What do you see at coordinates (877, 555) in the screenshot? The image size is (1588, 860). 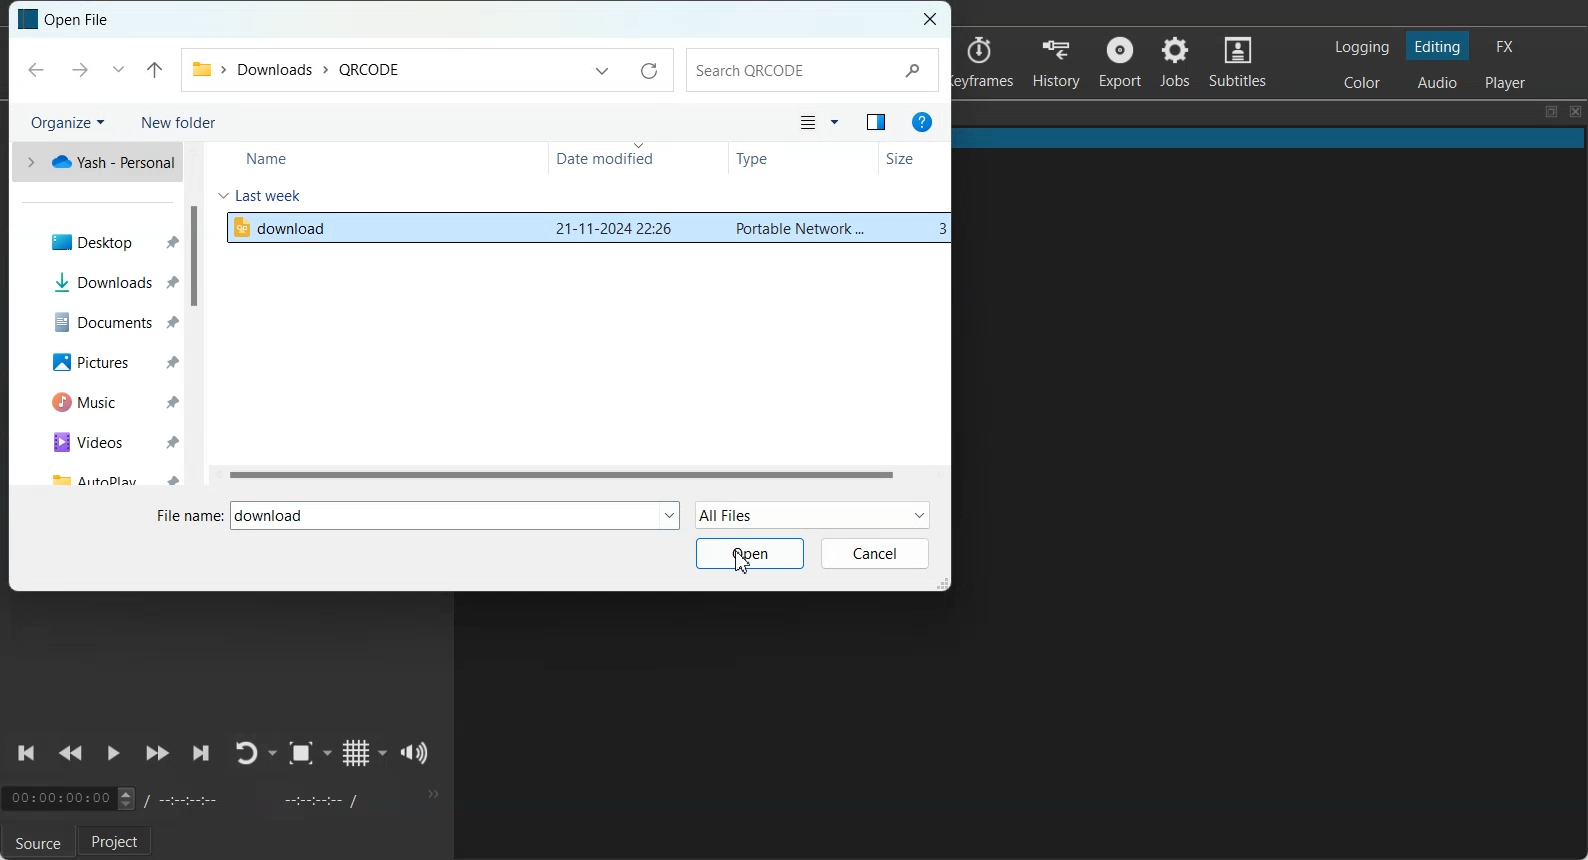 I see `Cancel` at bounding box center [877, 555].